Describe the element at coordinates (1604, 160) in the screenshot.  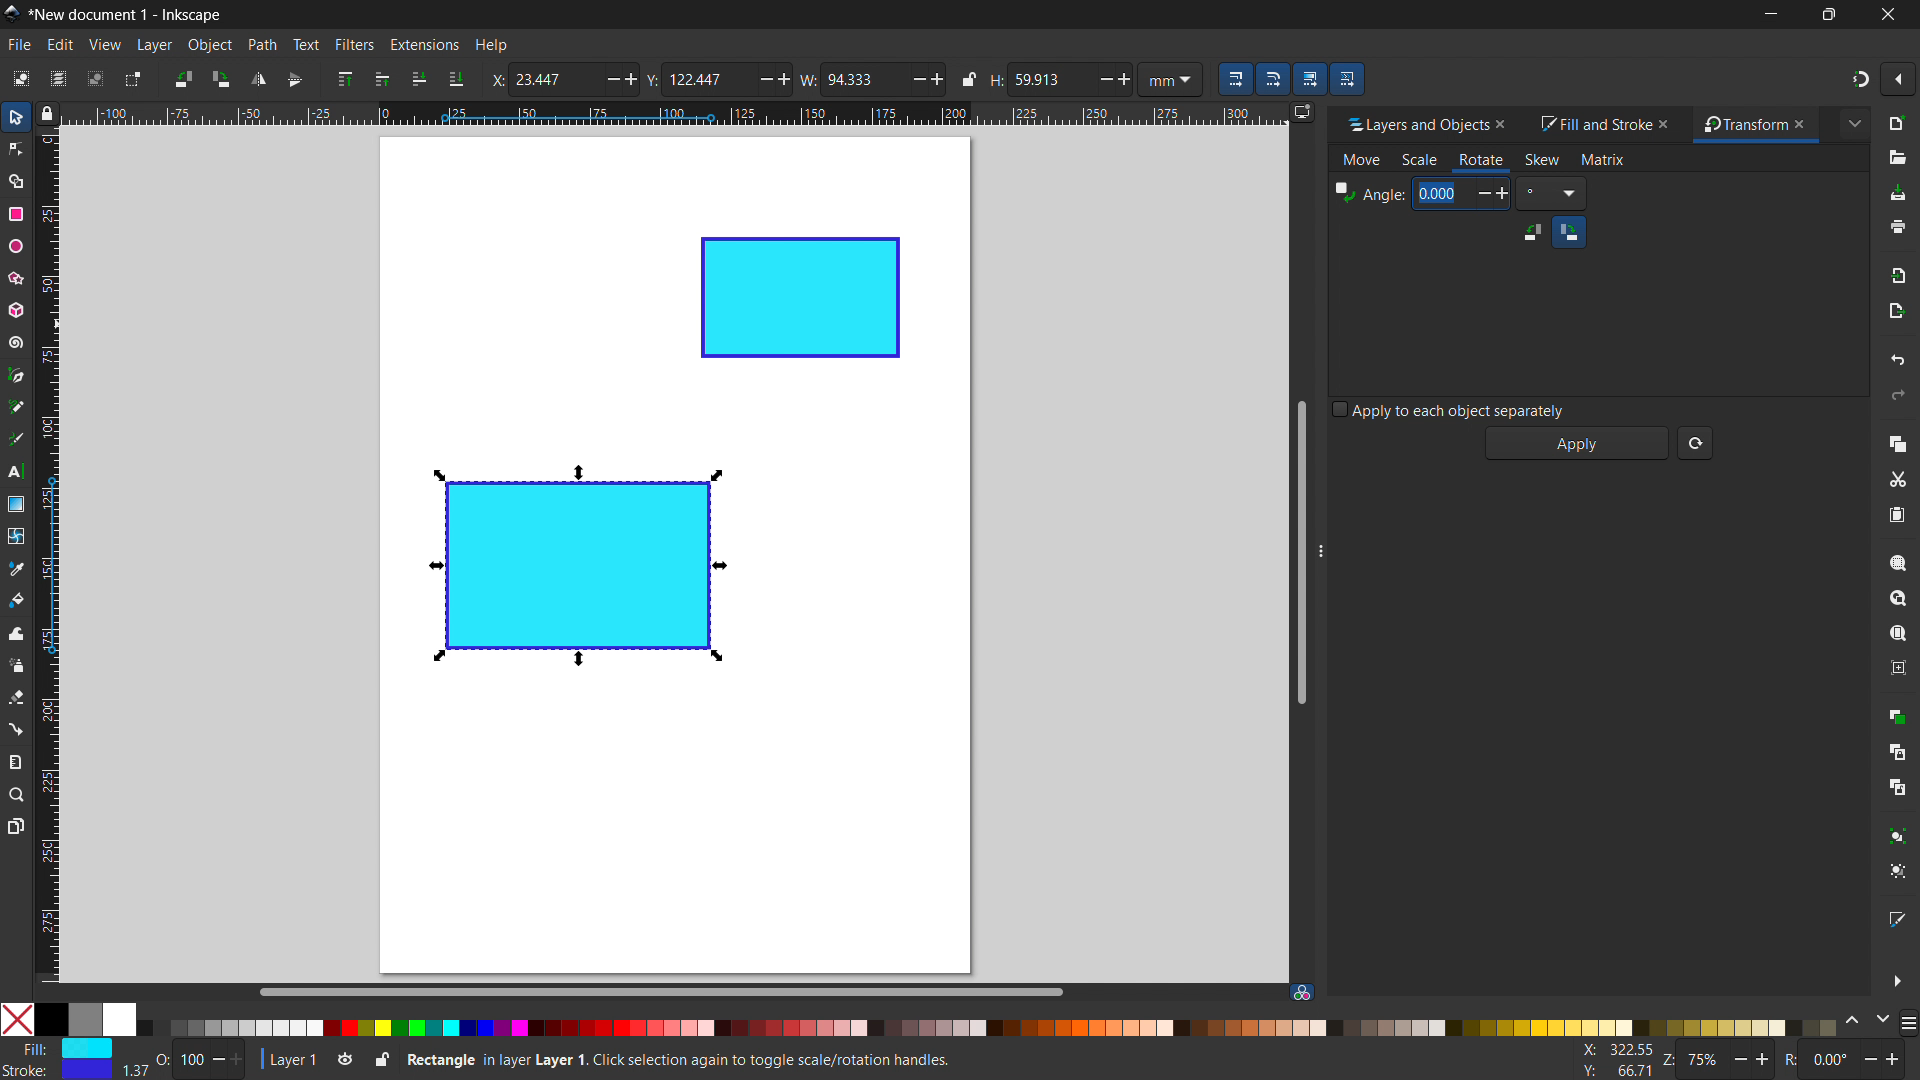
I see `matrix` at that location.